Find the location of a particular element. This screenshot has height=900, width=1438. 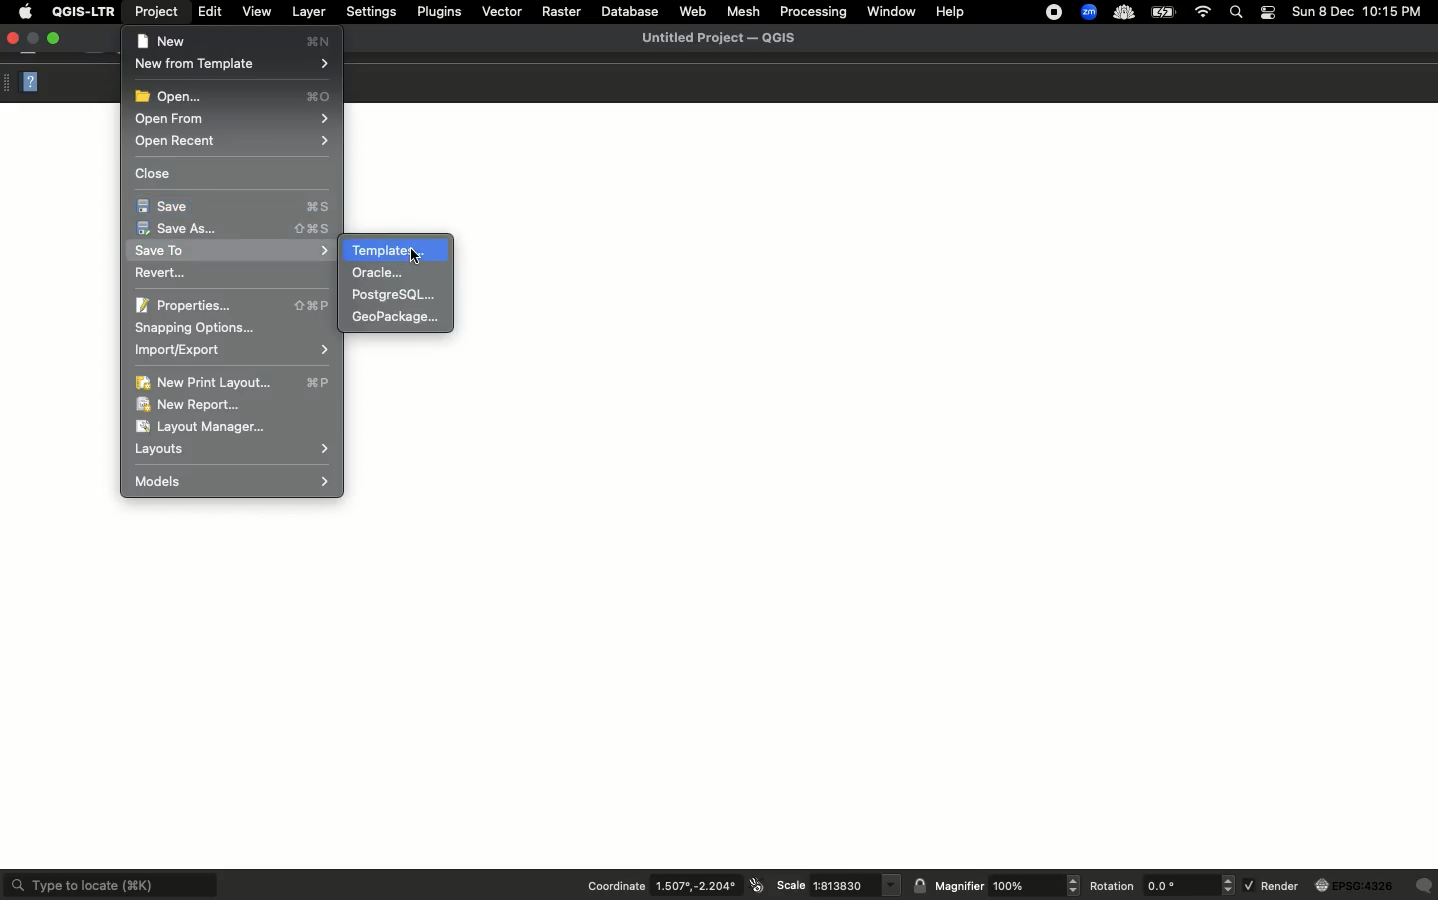

Snapping options is located at coordinates (199, 328).